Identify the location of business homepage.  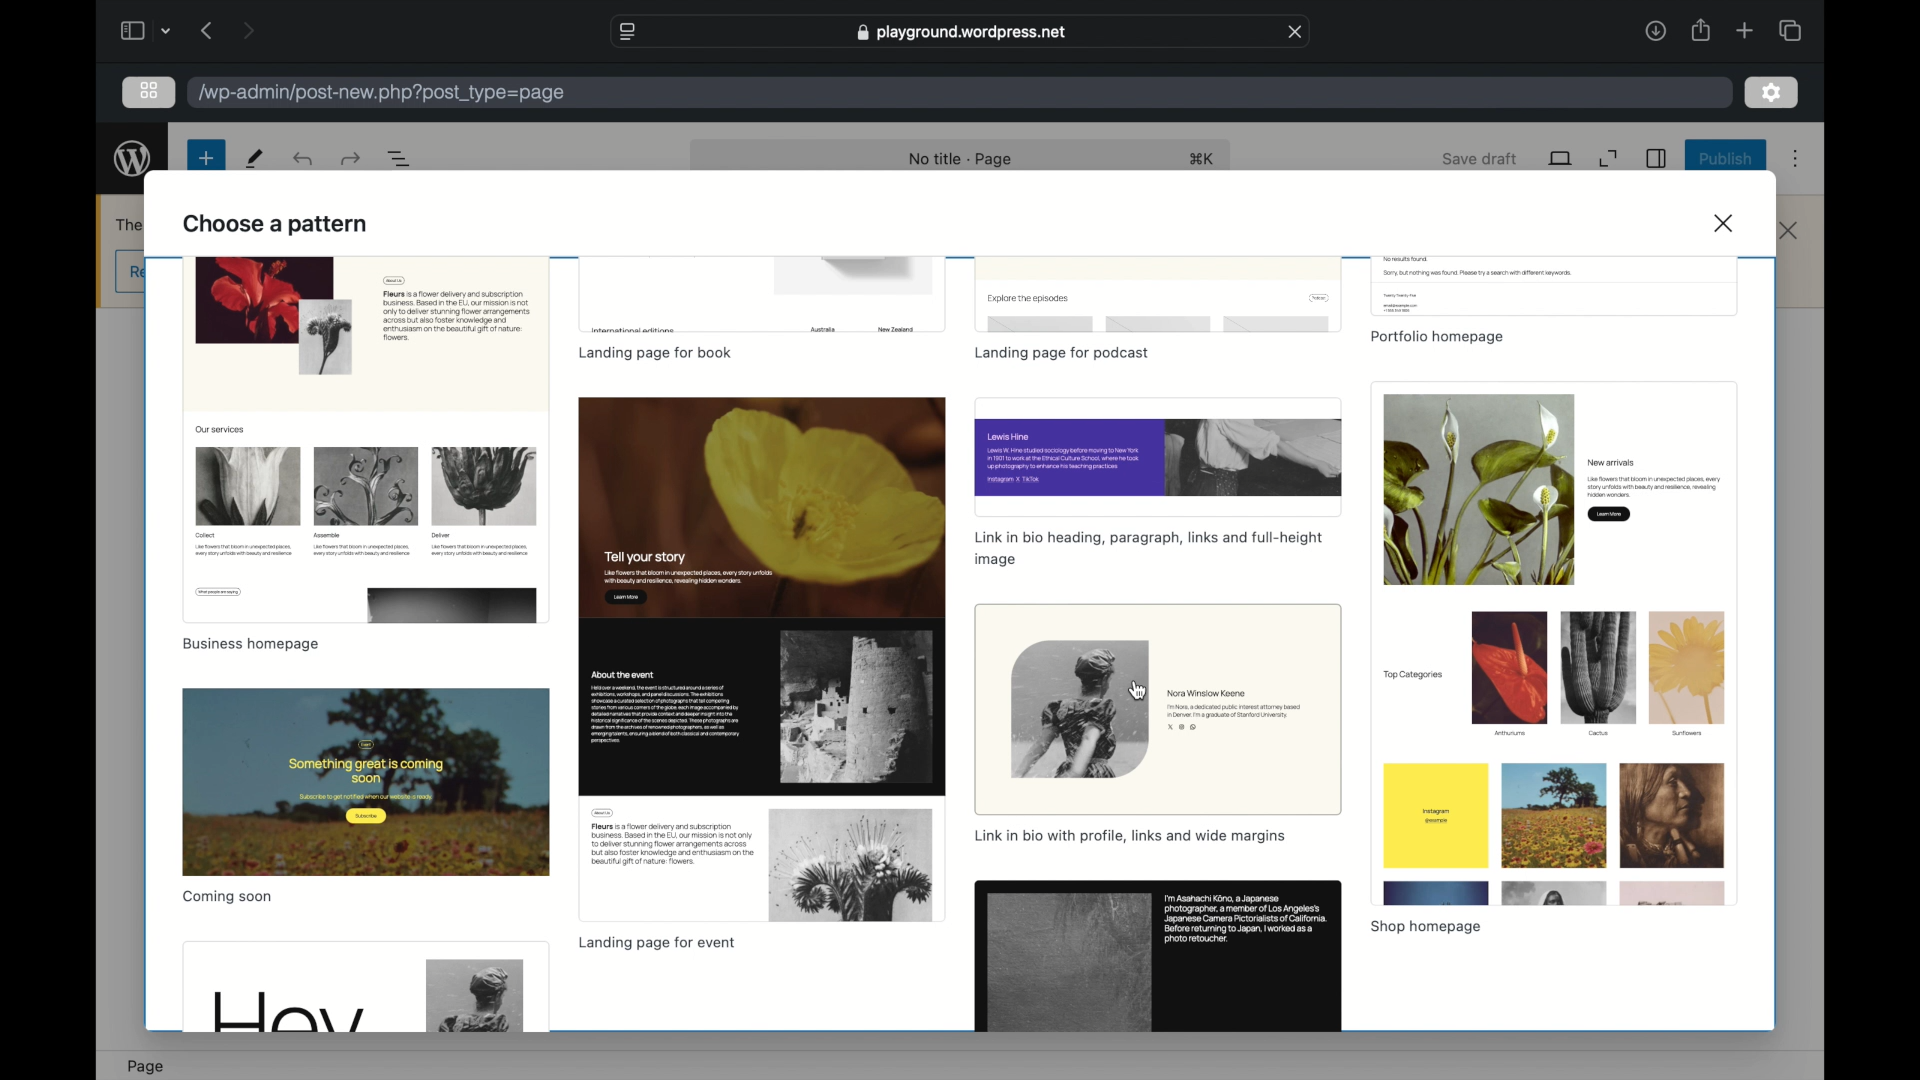
(250, 644).